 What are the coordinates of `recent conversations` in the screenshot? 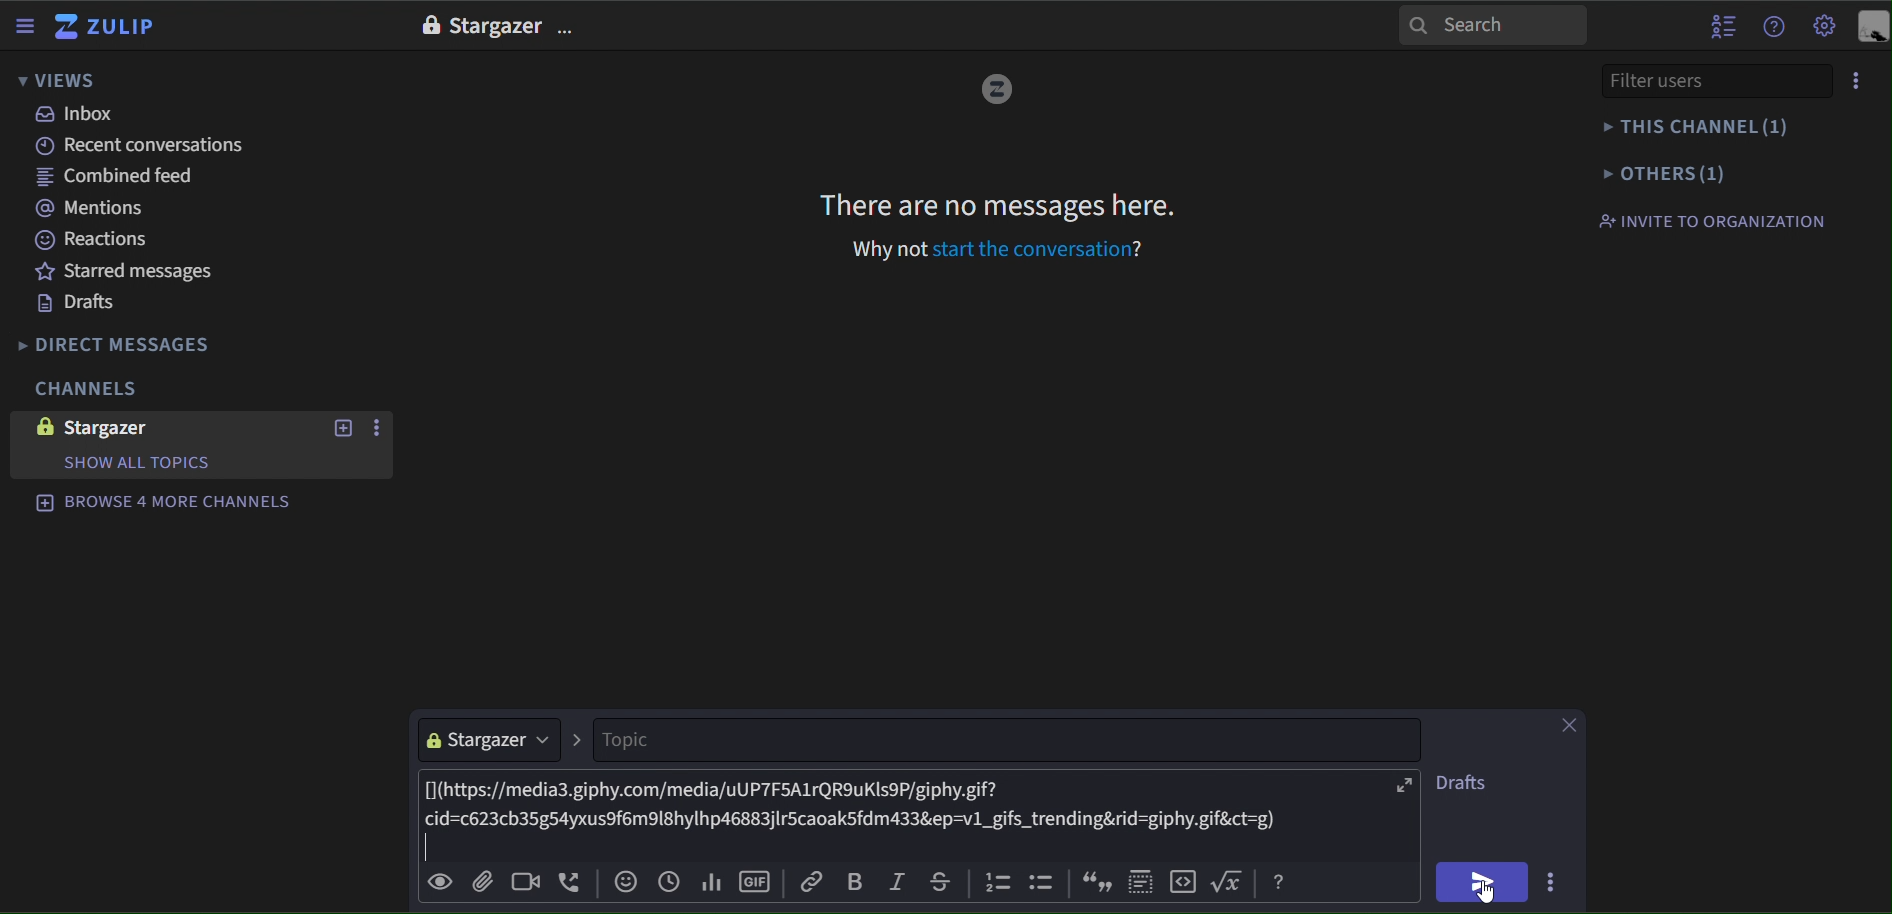 It's located at (148, 146).